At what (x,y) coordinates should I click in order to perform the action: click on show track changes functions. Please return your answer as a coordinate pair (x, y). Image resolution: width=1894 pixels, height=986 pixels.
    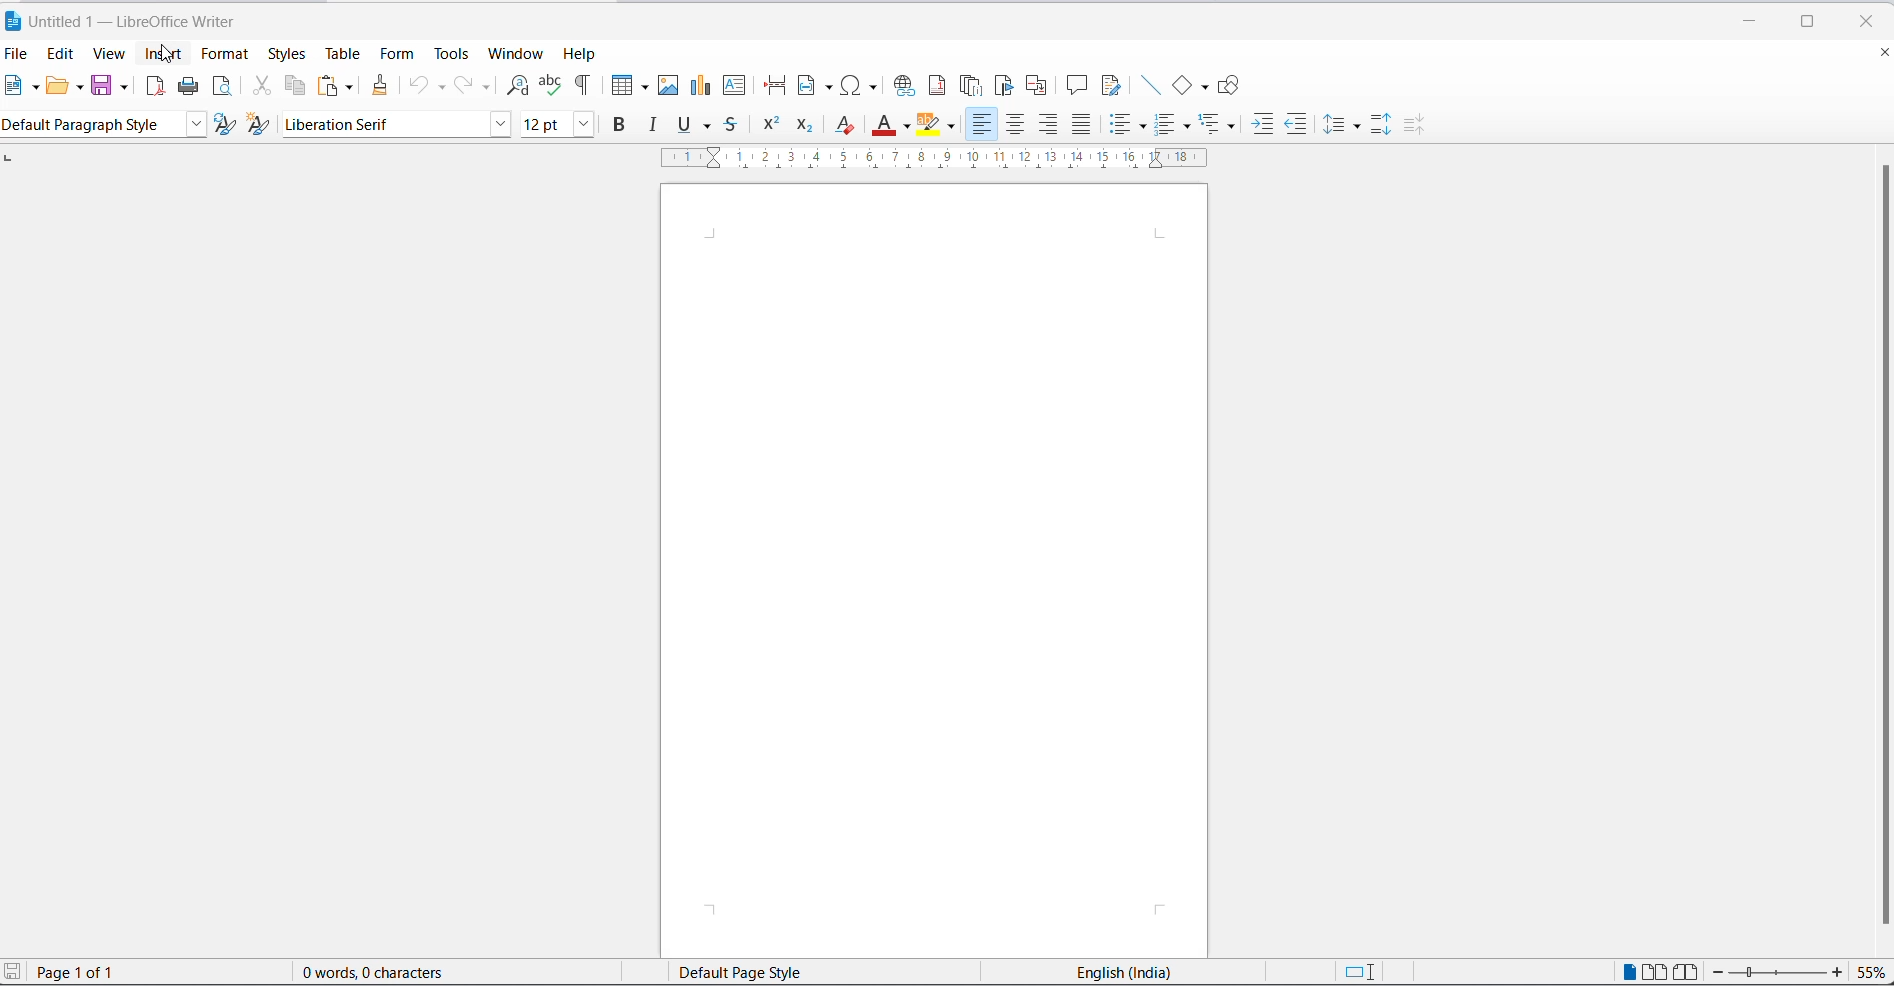
    Looking at the image, I should click on (1112, 87).